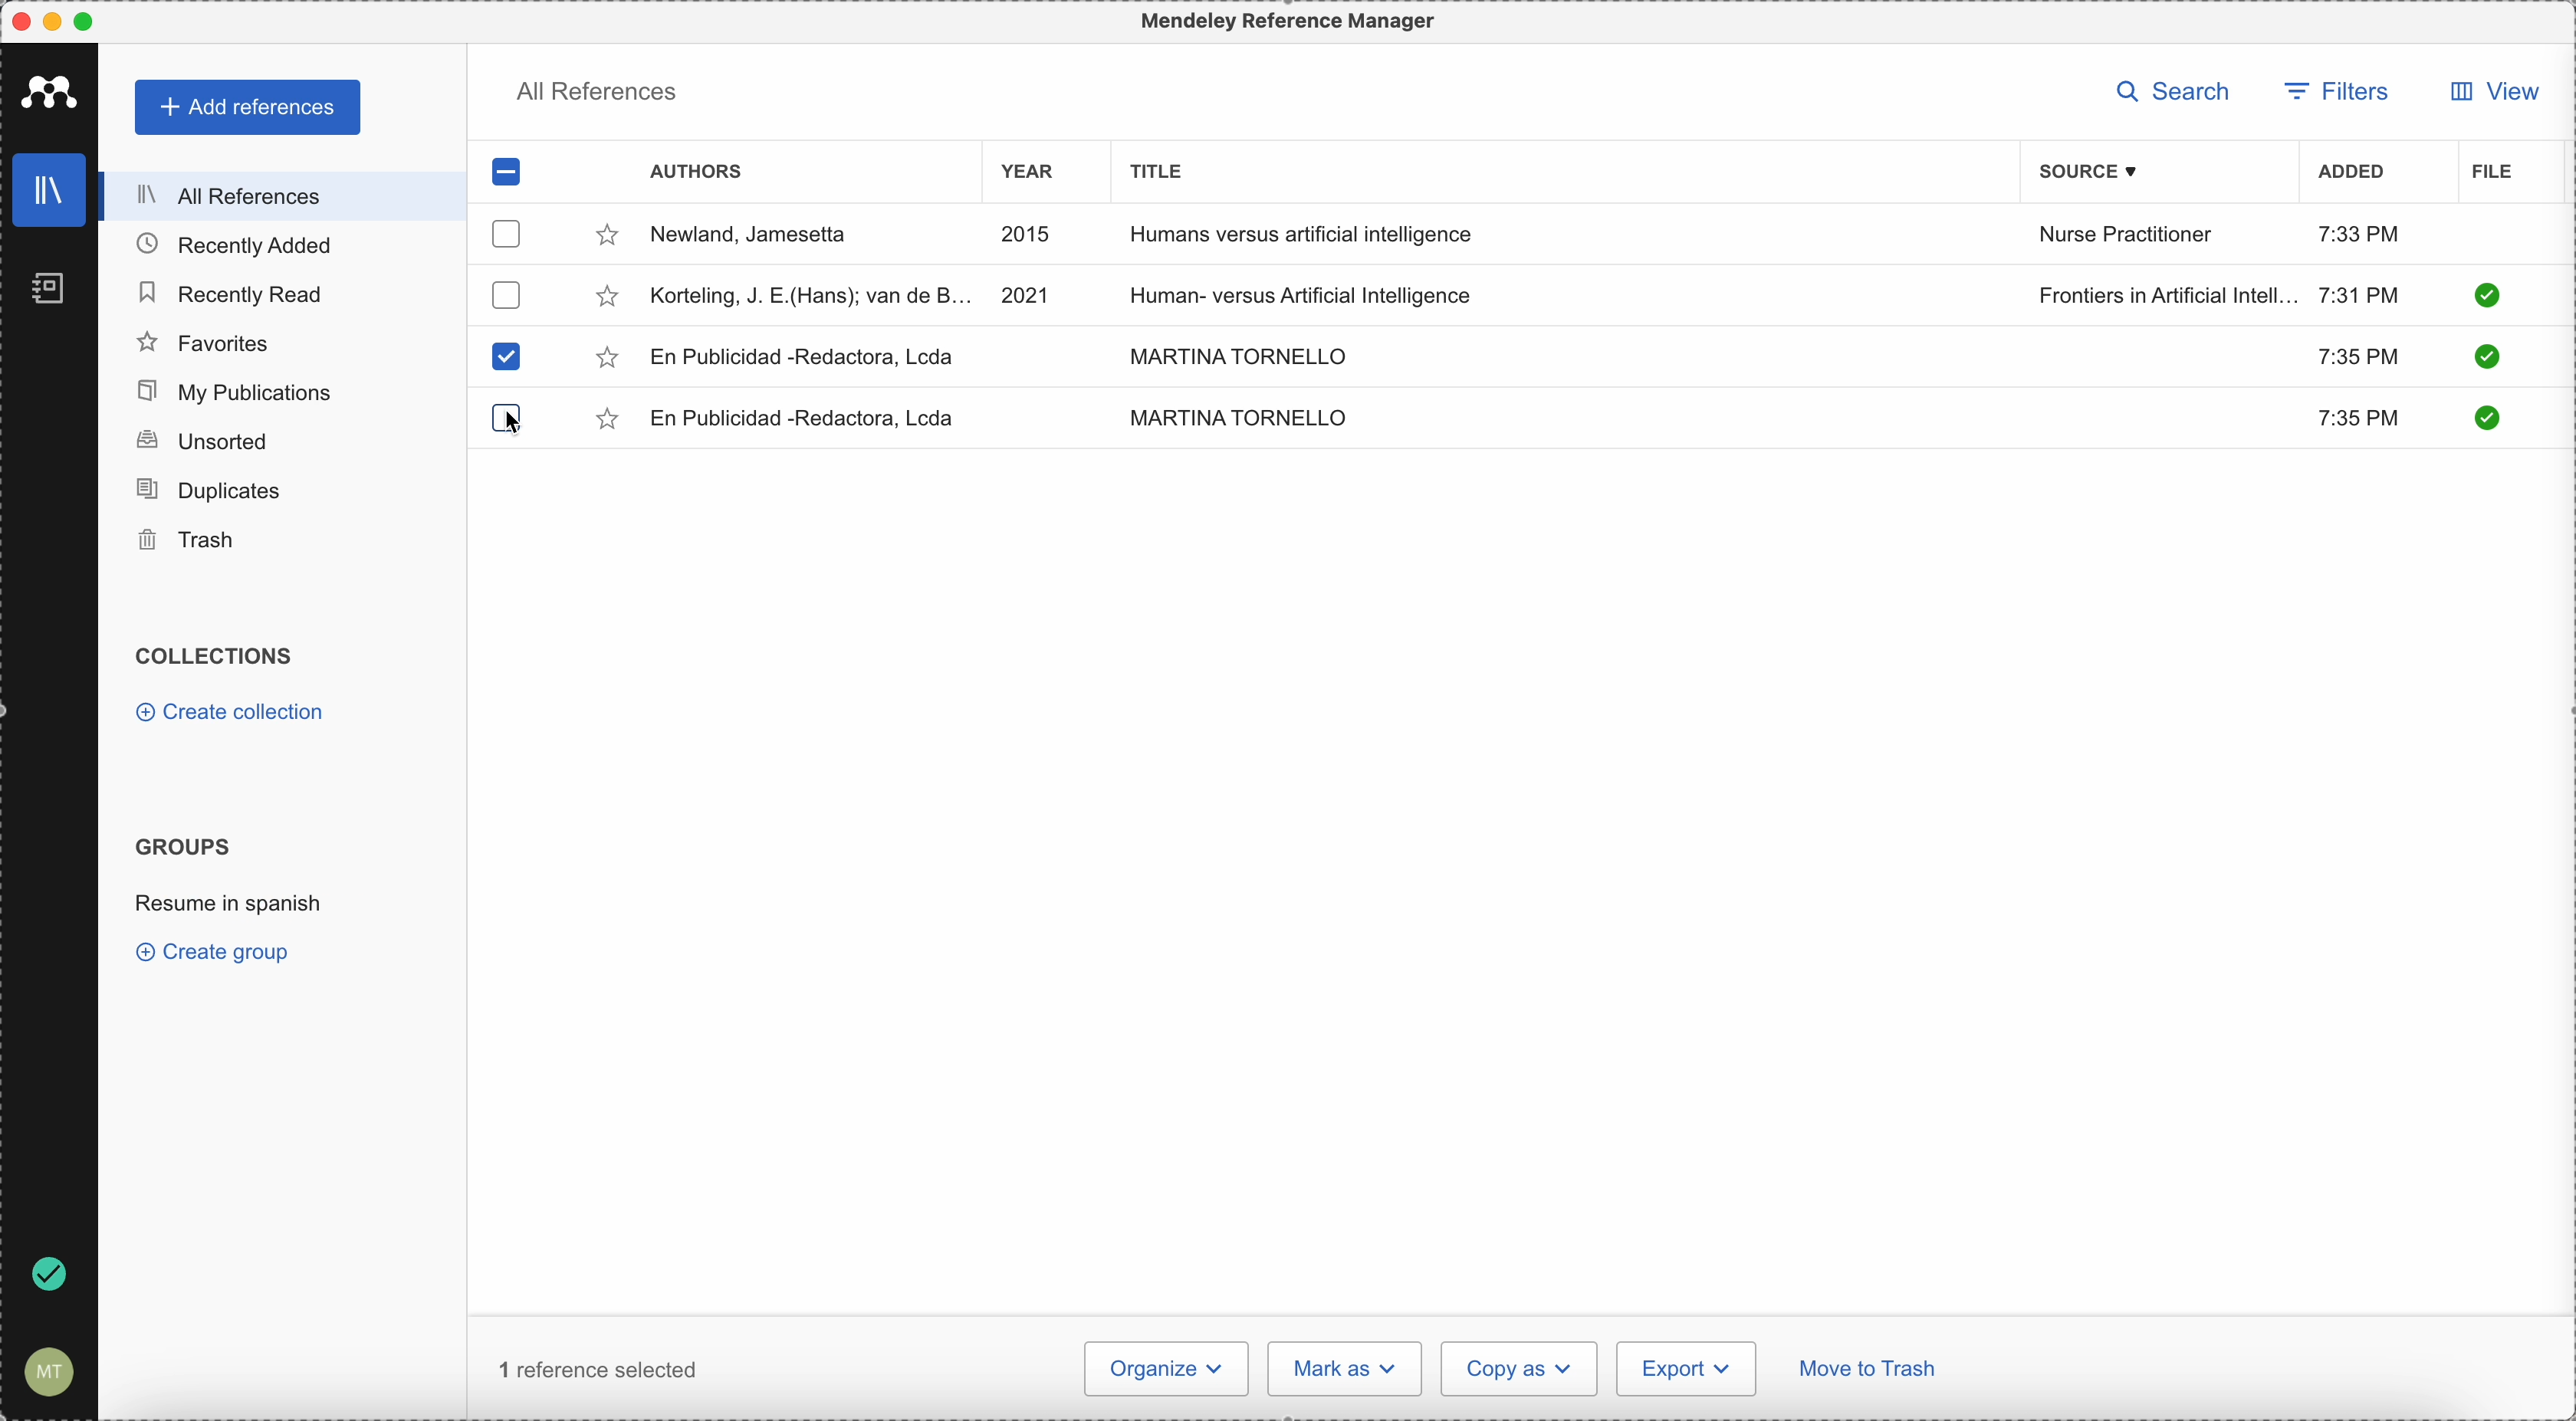 Image resolution: width=2576 pixels, height=1421 pixels. Describe the element at coordinates (1319, 292) in the screenshot. I see `Human-versus Artificial Intelligence` at that location.